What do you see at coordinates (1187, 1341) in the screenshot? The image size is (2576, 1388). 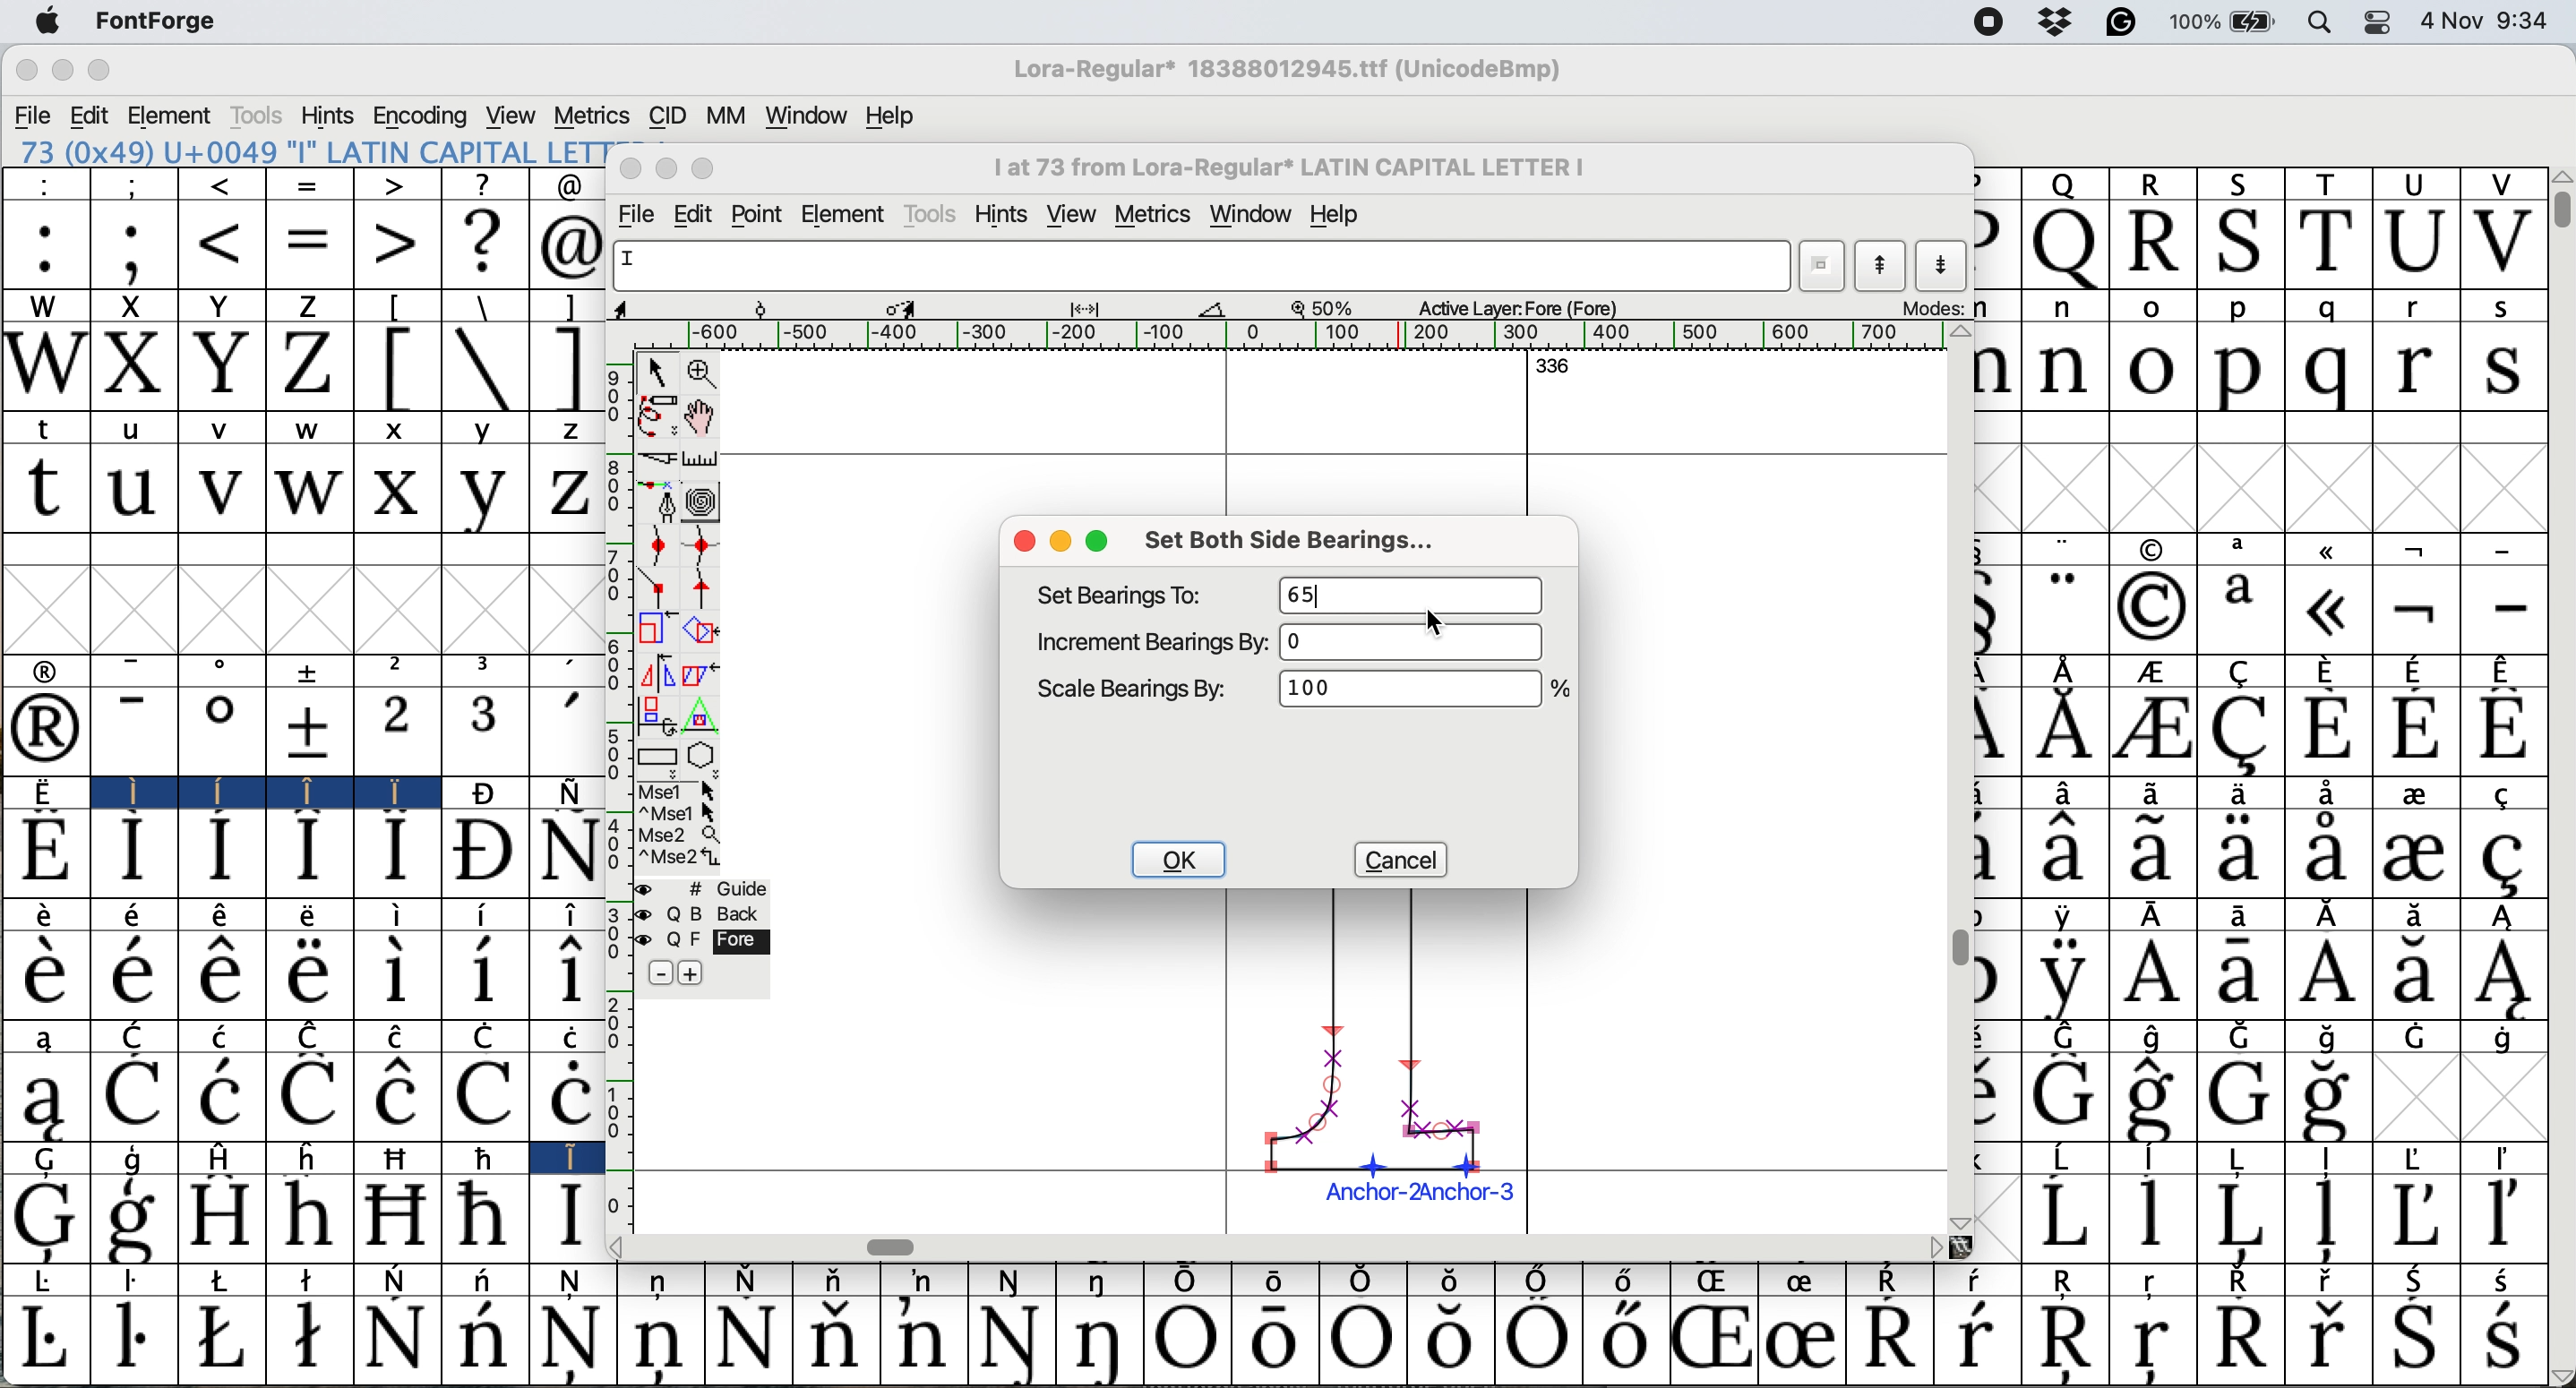 I see `Symbol` at bounding box center [1187, 1341].